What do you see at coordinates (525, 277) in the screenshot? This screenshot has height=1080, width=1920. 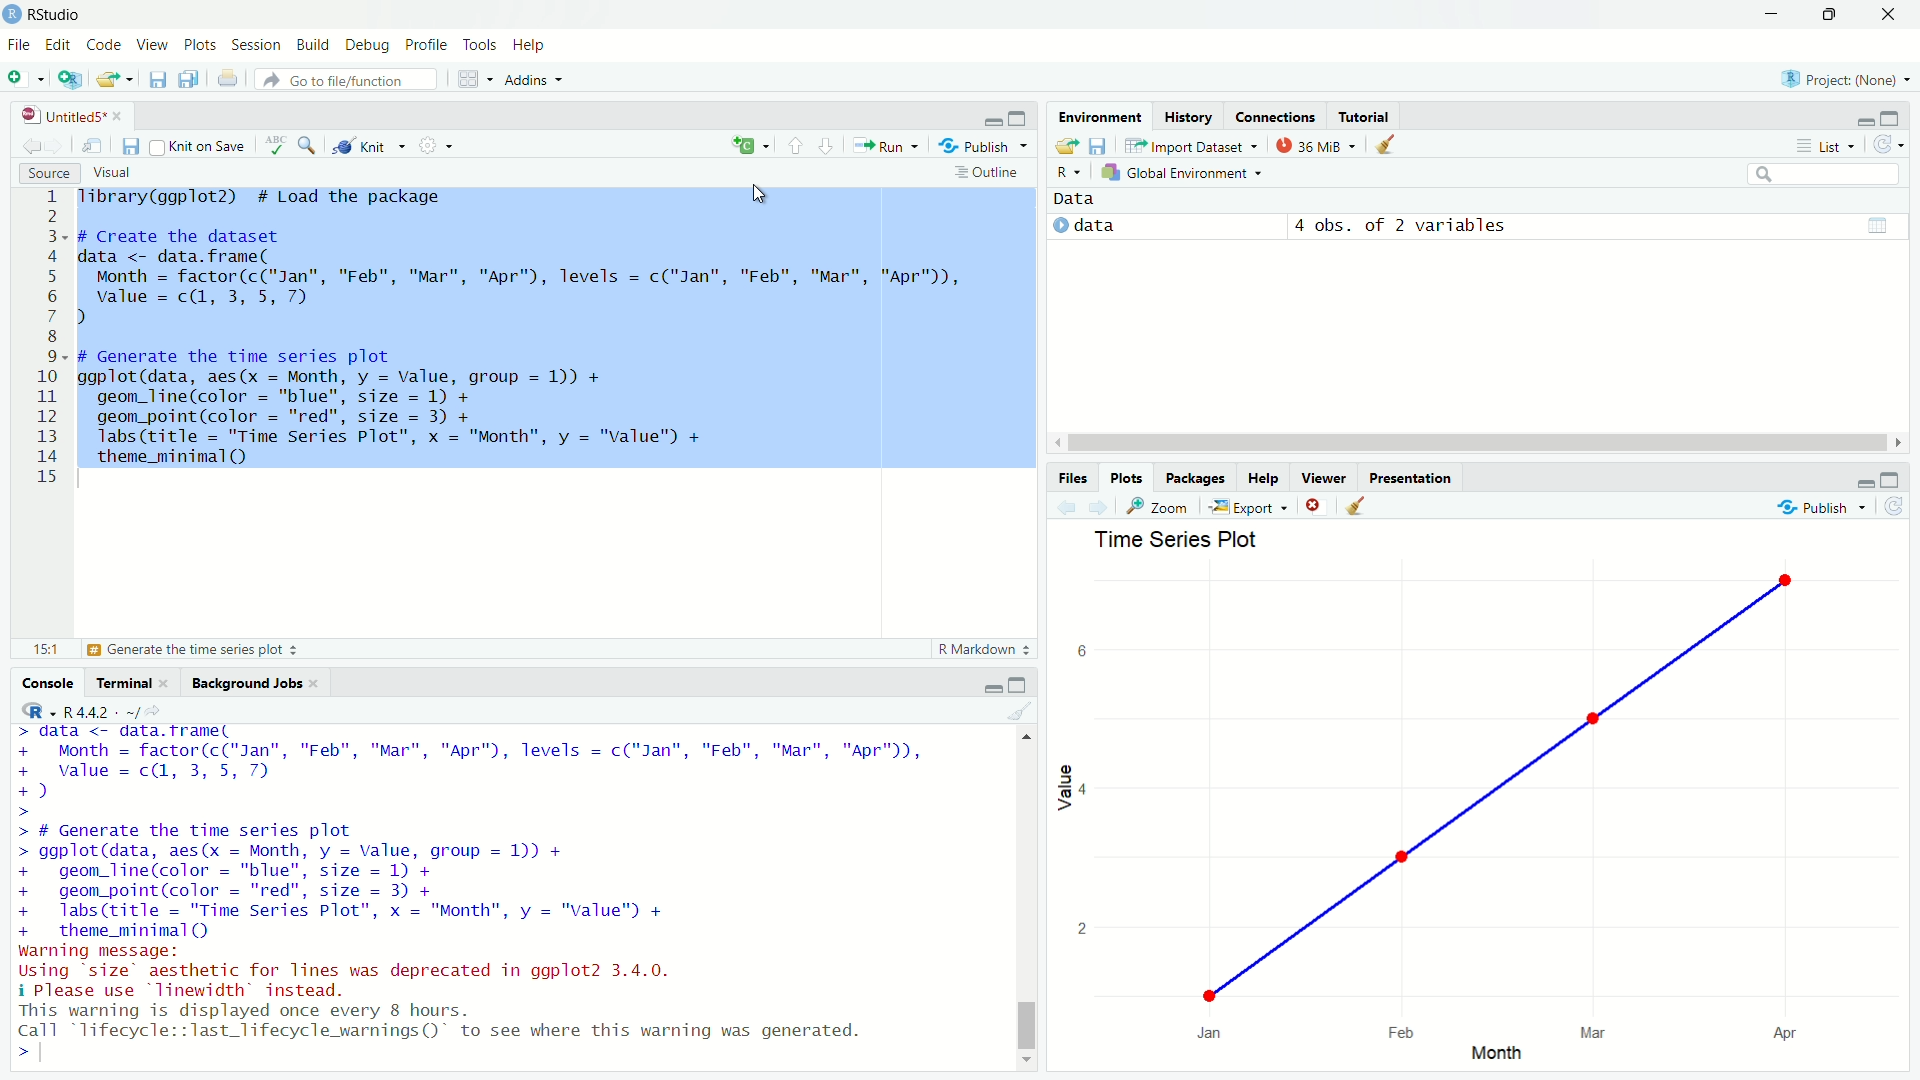 I see `code to create the dataset` at bounding box center [525, 277].